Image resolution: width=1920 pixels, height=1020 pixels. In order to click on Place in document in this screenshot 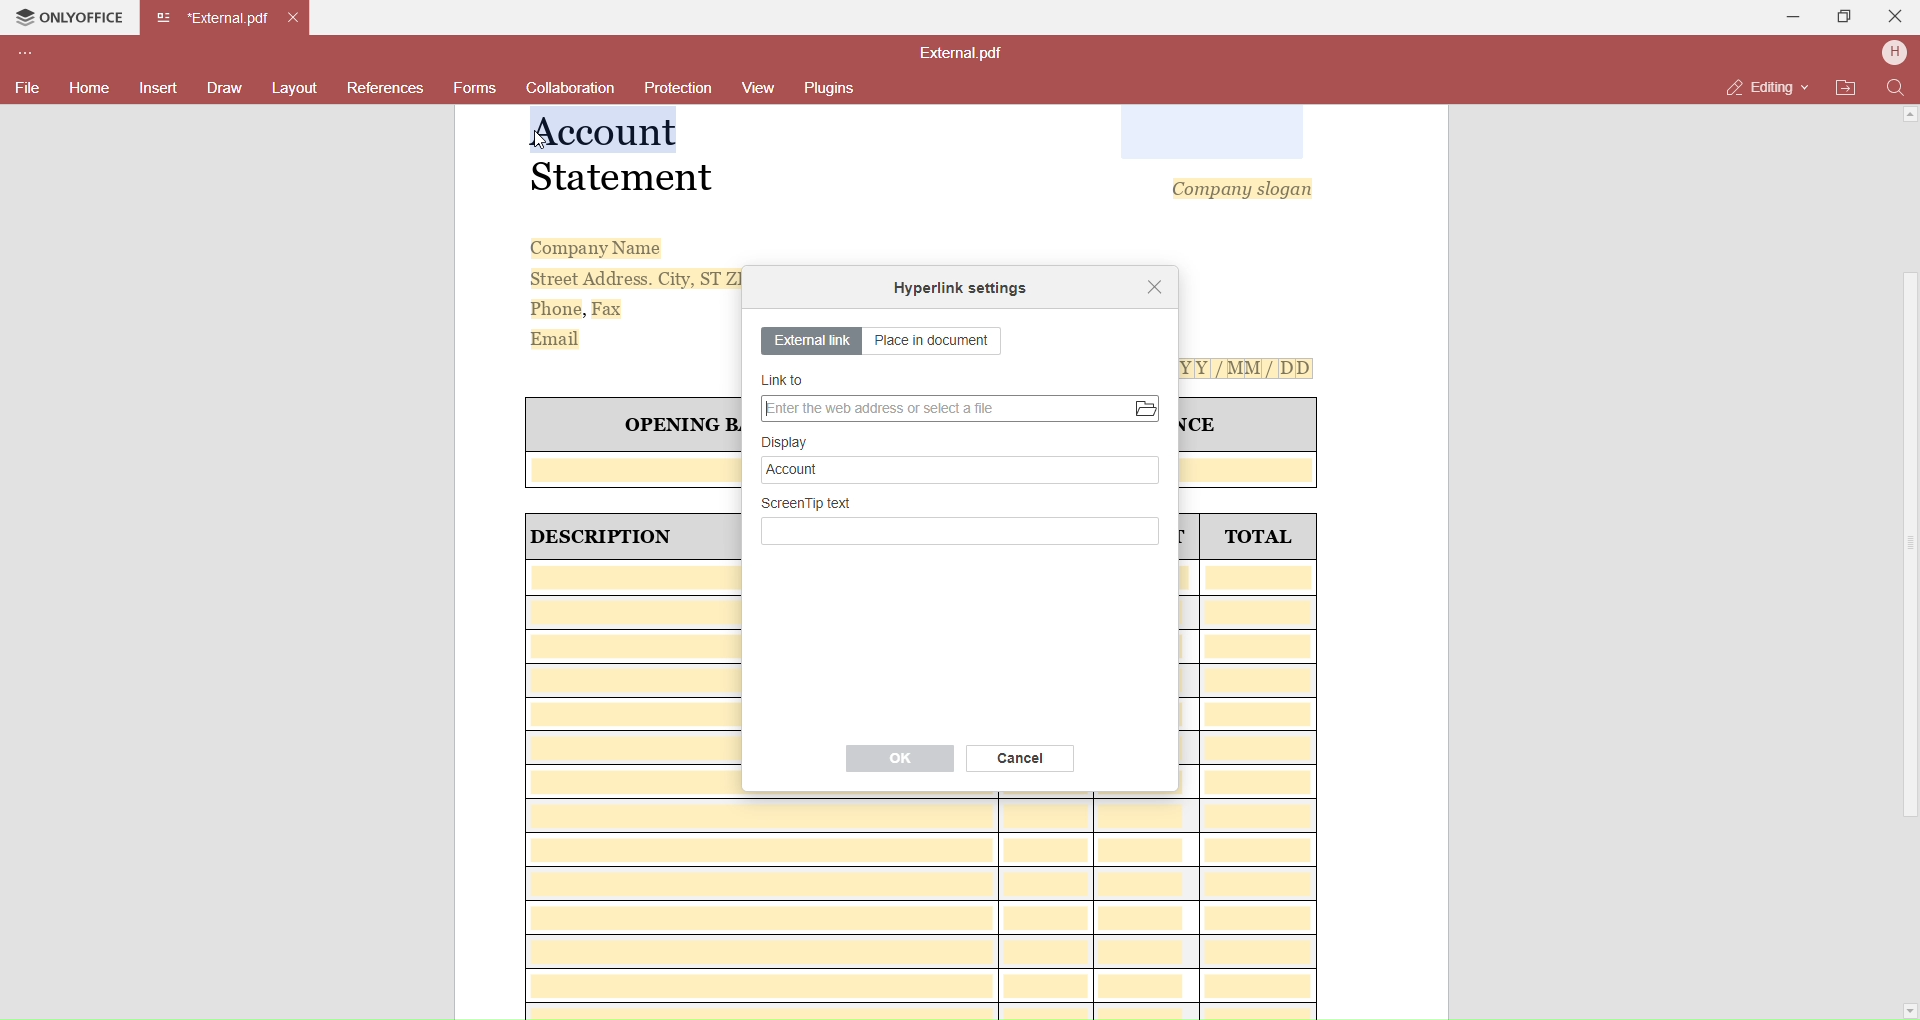, I will do `click(934, 341)`.